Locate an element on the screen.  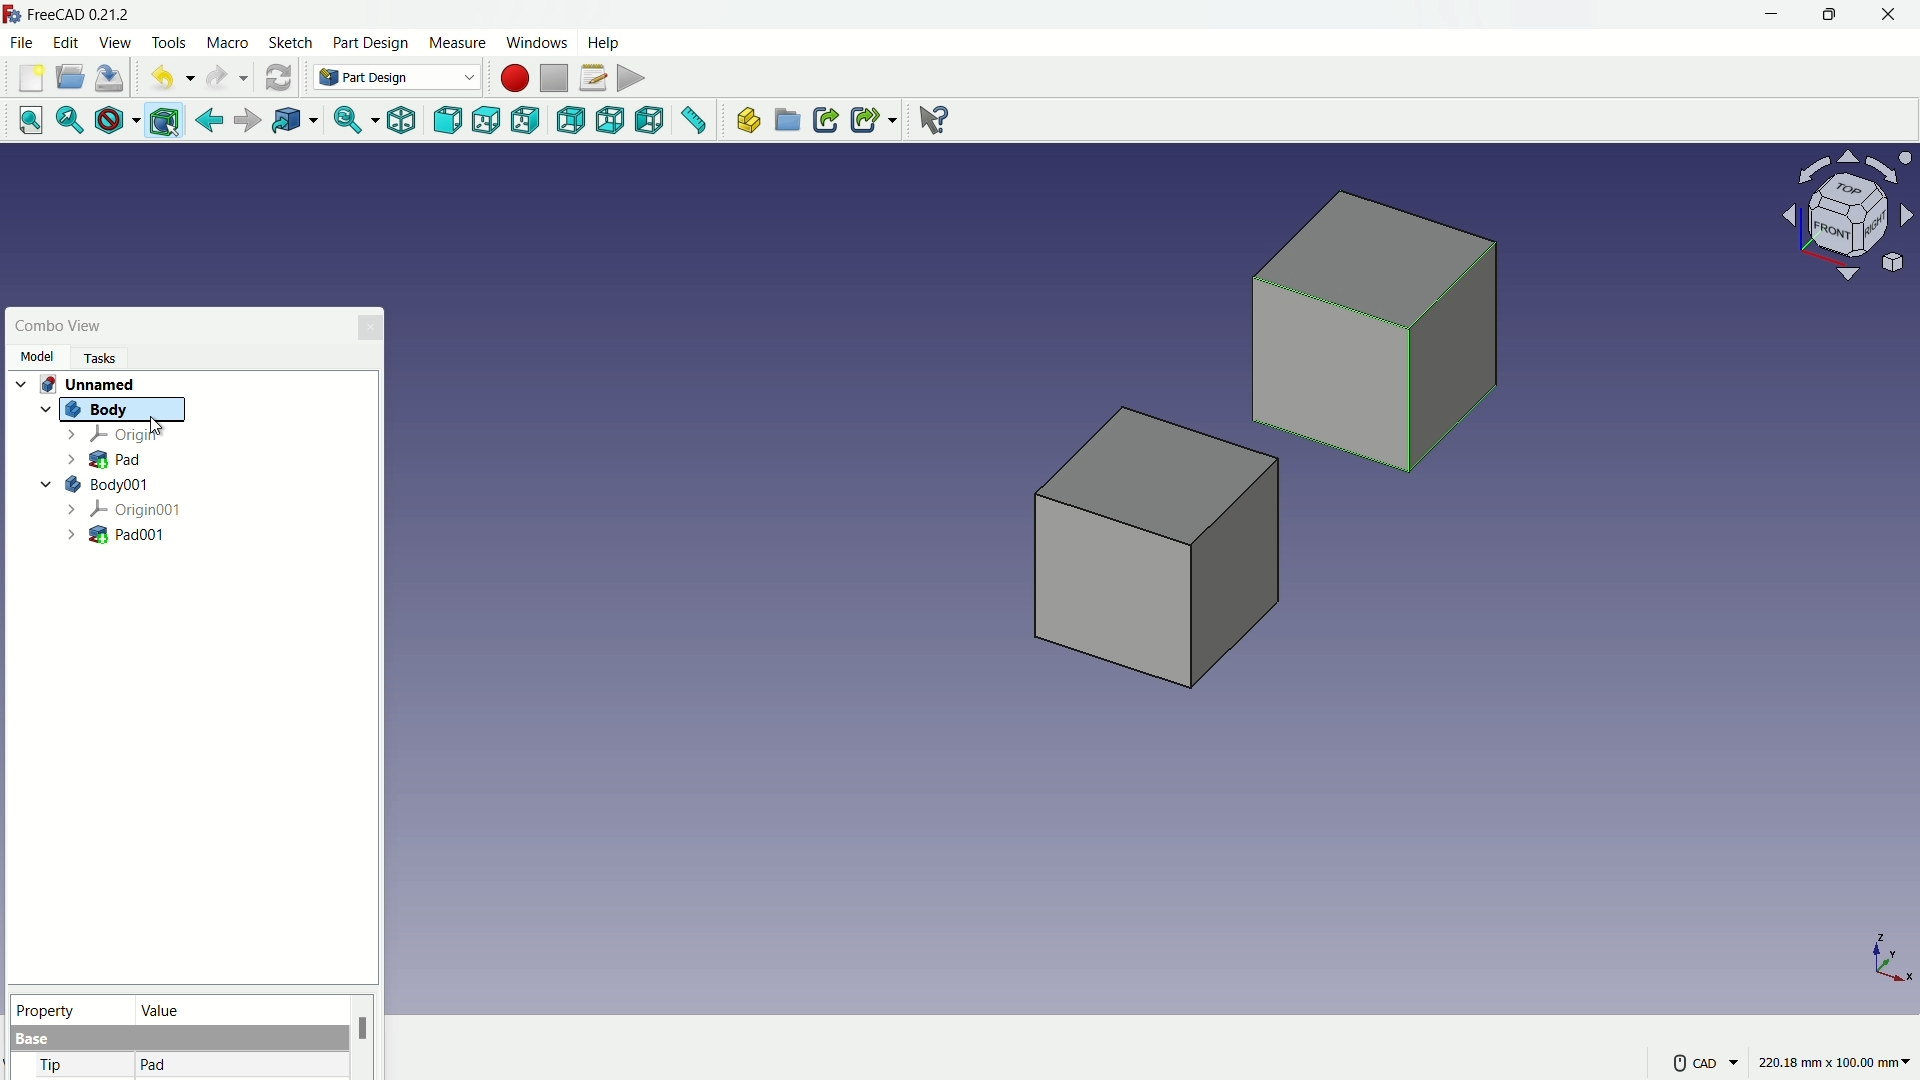
new file is located at coordinates (31, 78).